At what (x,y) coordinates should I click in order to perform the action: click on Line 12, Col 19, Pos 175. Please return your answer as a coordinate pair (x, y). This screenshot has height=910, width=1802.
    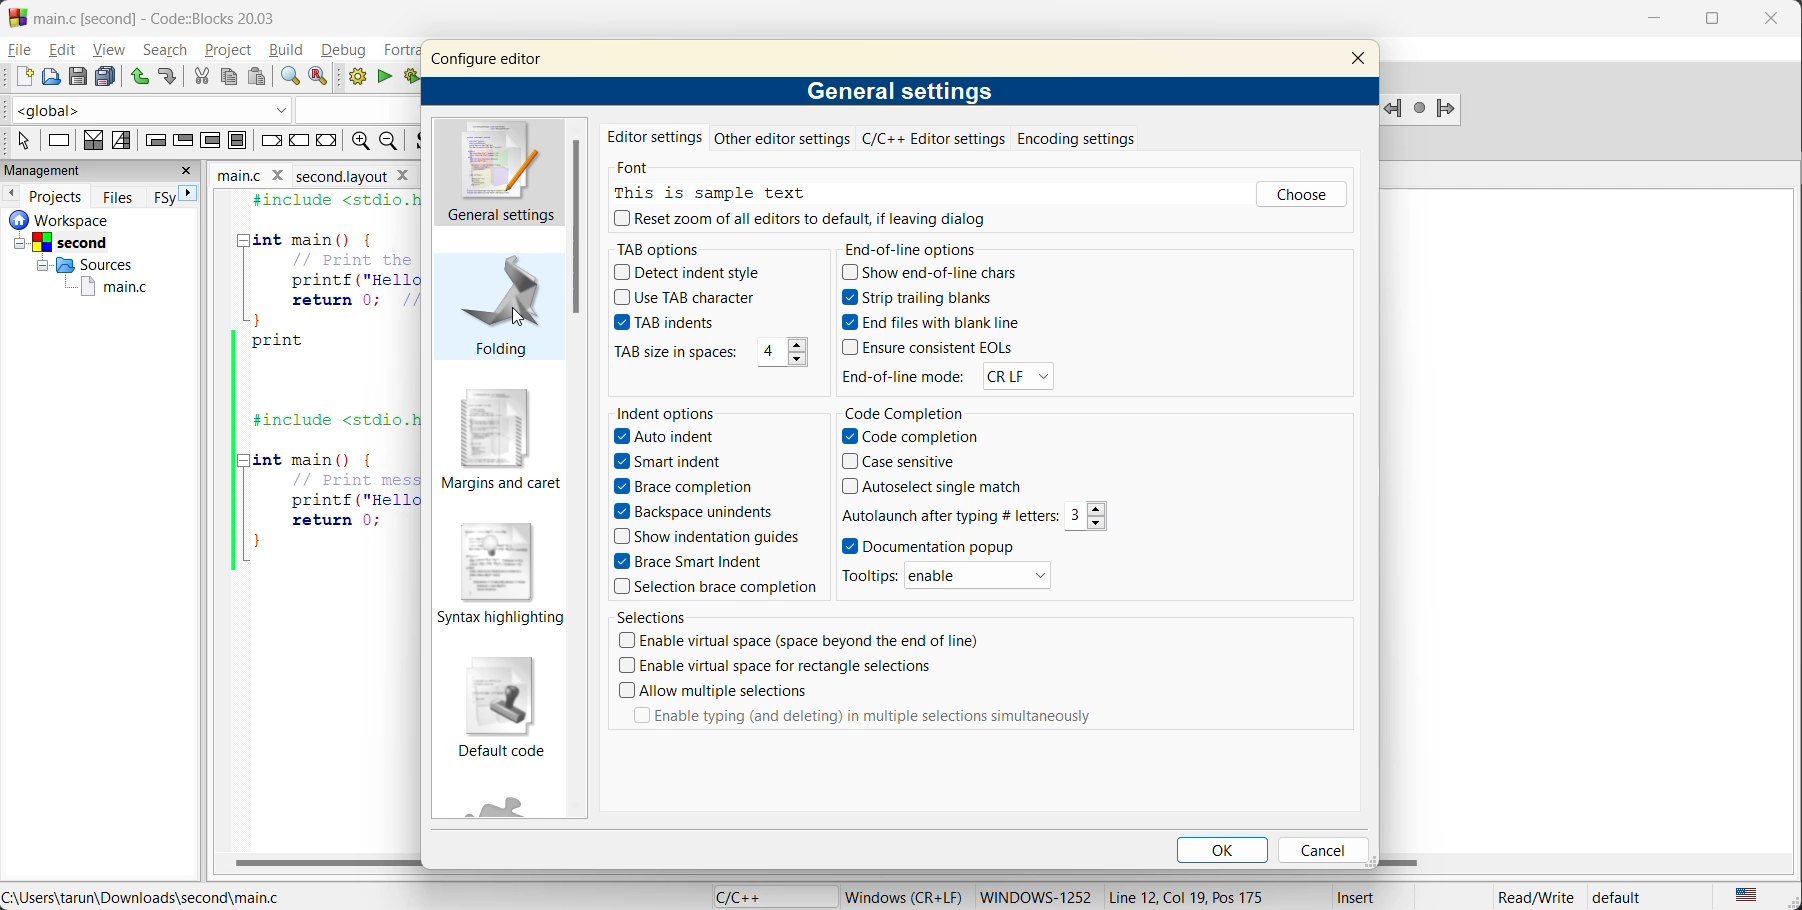
    Looking at the image, I should click on (1194, 893).